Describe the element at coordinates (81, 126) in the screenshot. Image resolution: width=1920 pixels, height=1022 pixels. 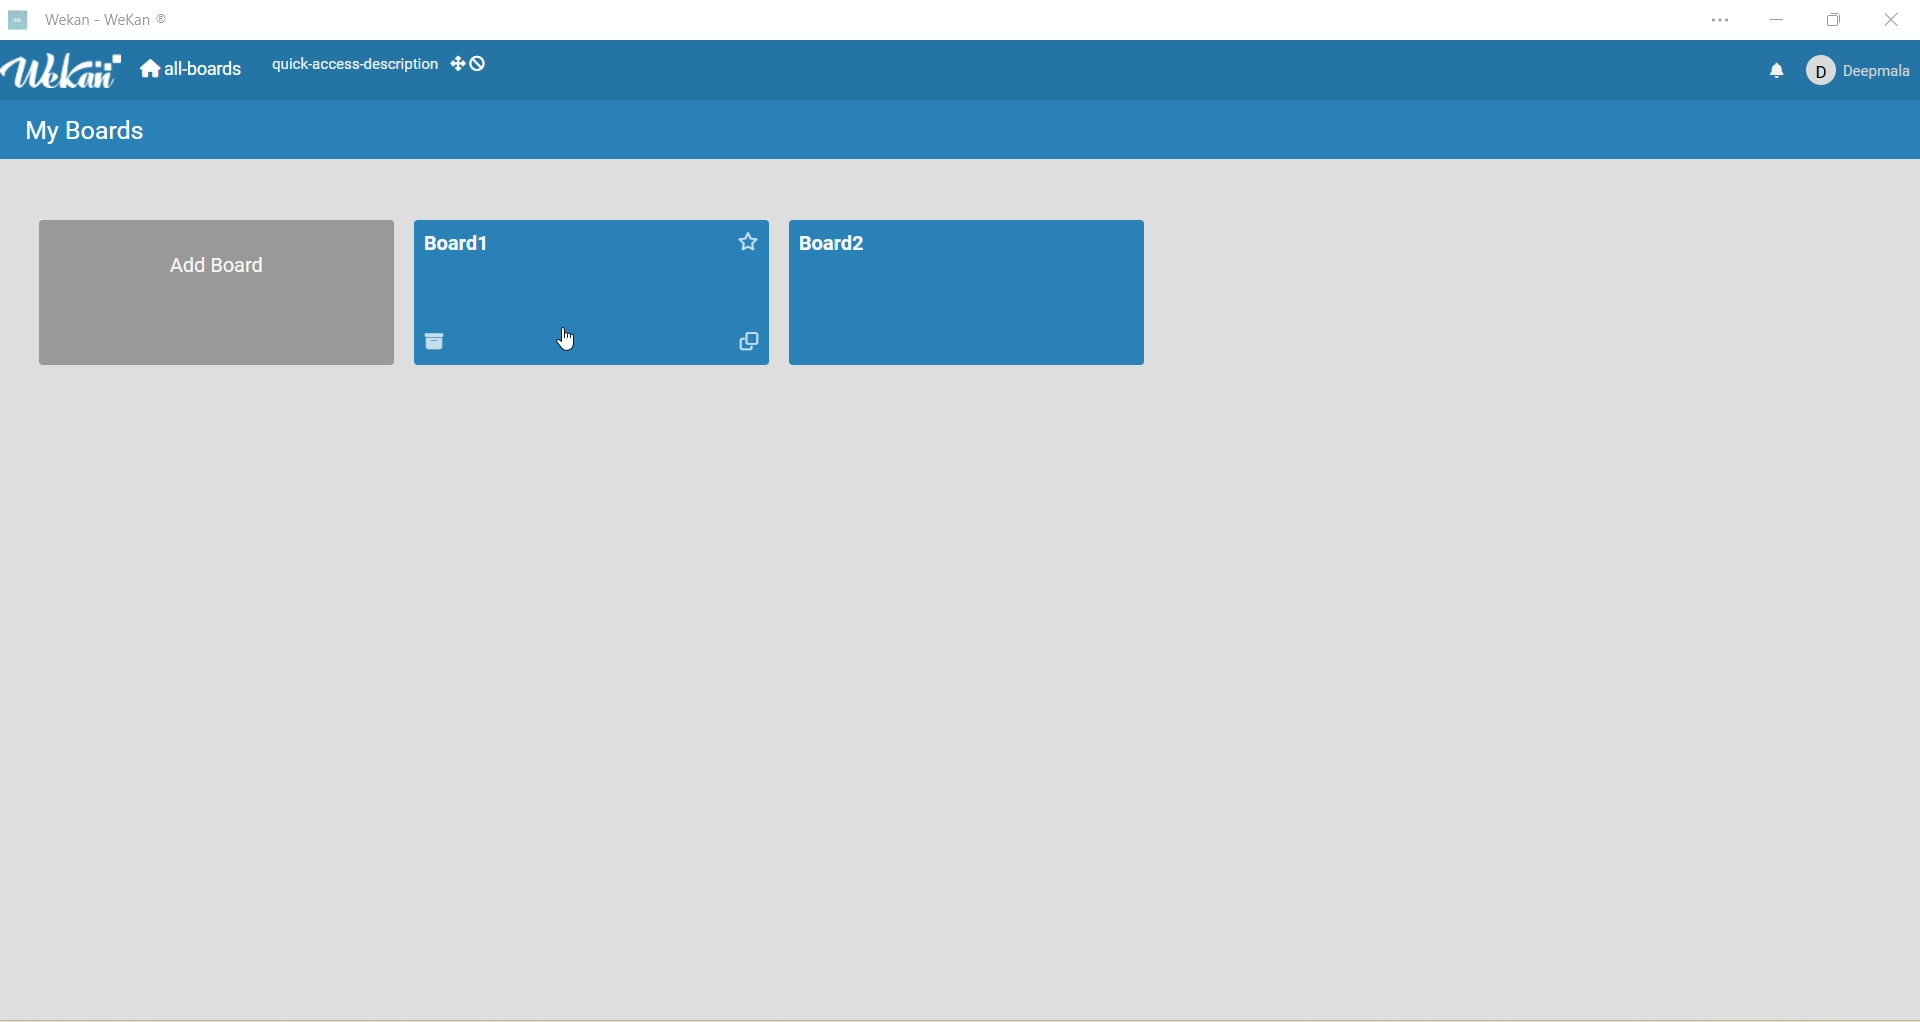
I see `my boards` at that location.